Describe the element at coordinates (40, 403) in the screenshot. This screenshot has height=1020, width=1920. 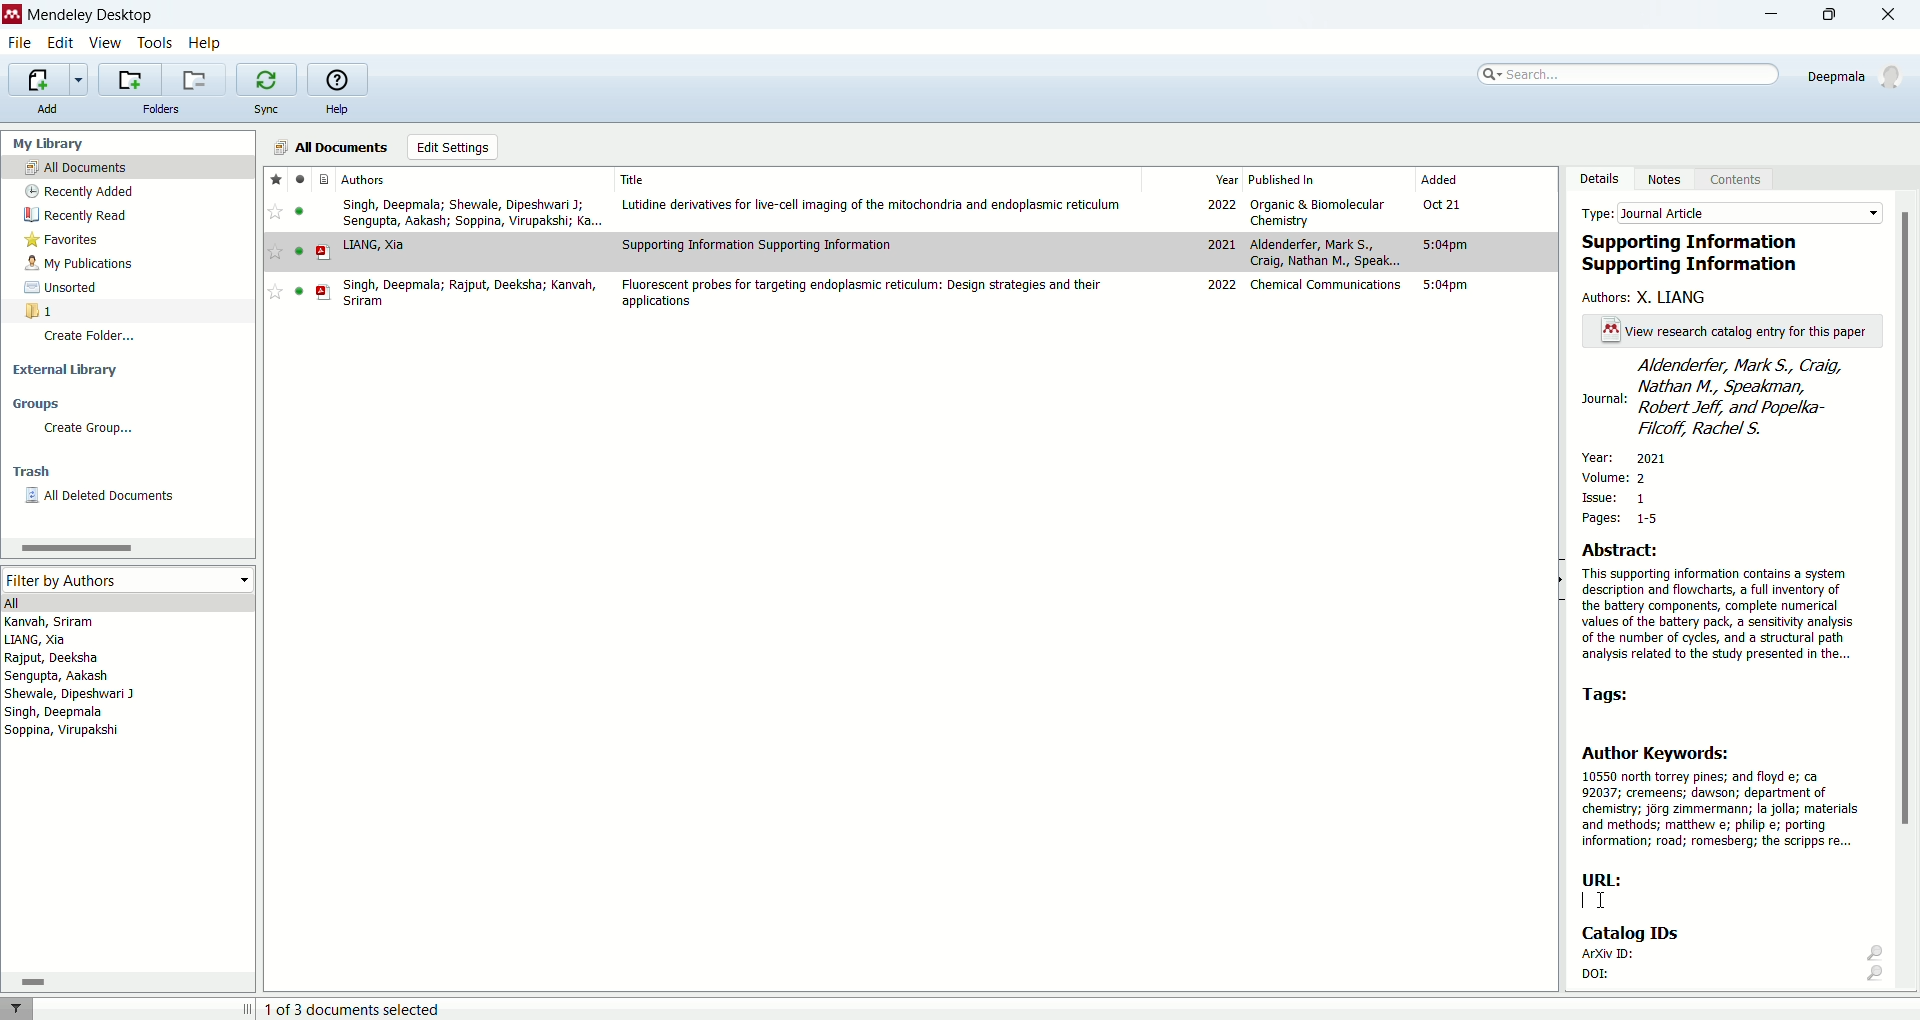
I see `groups` at that location.